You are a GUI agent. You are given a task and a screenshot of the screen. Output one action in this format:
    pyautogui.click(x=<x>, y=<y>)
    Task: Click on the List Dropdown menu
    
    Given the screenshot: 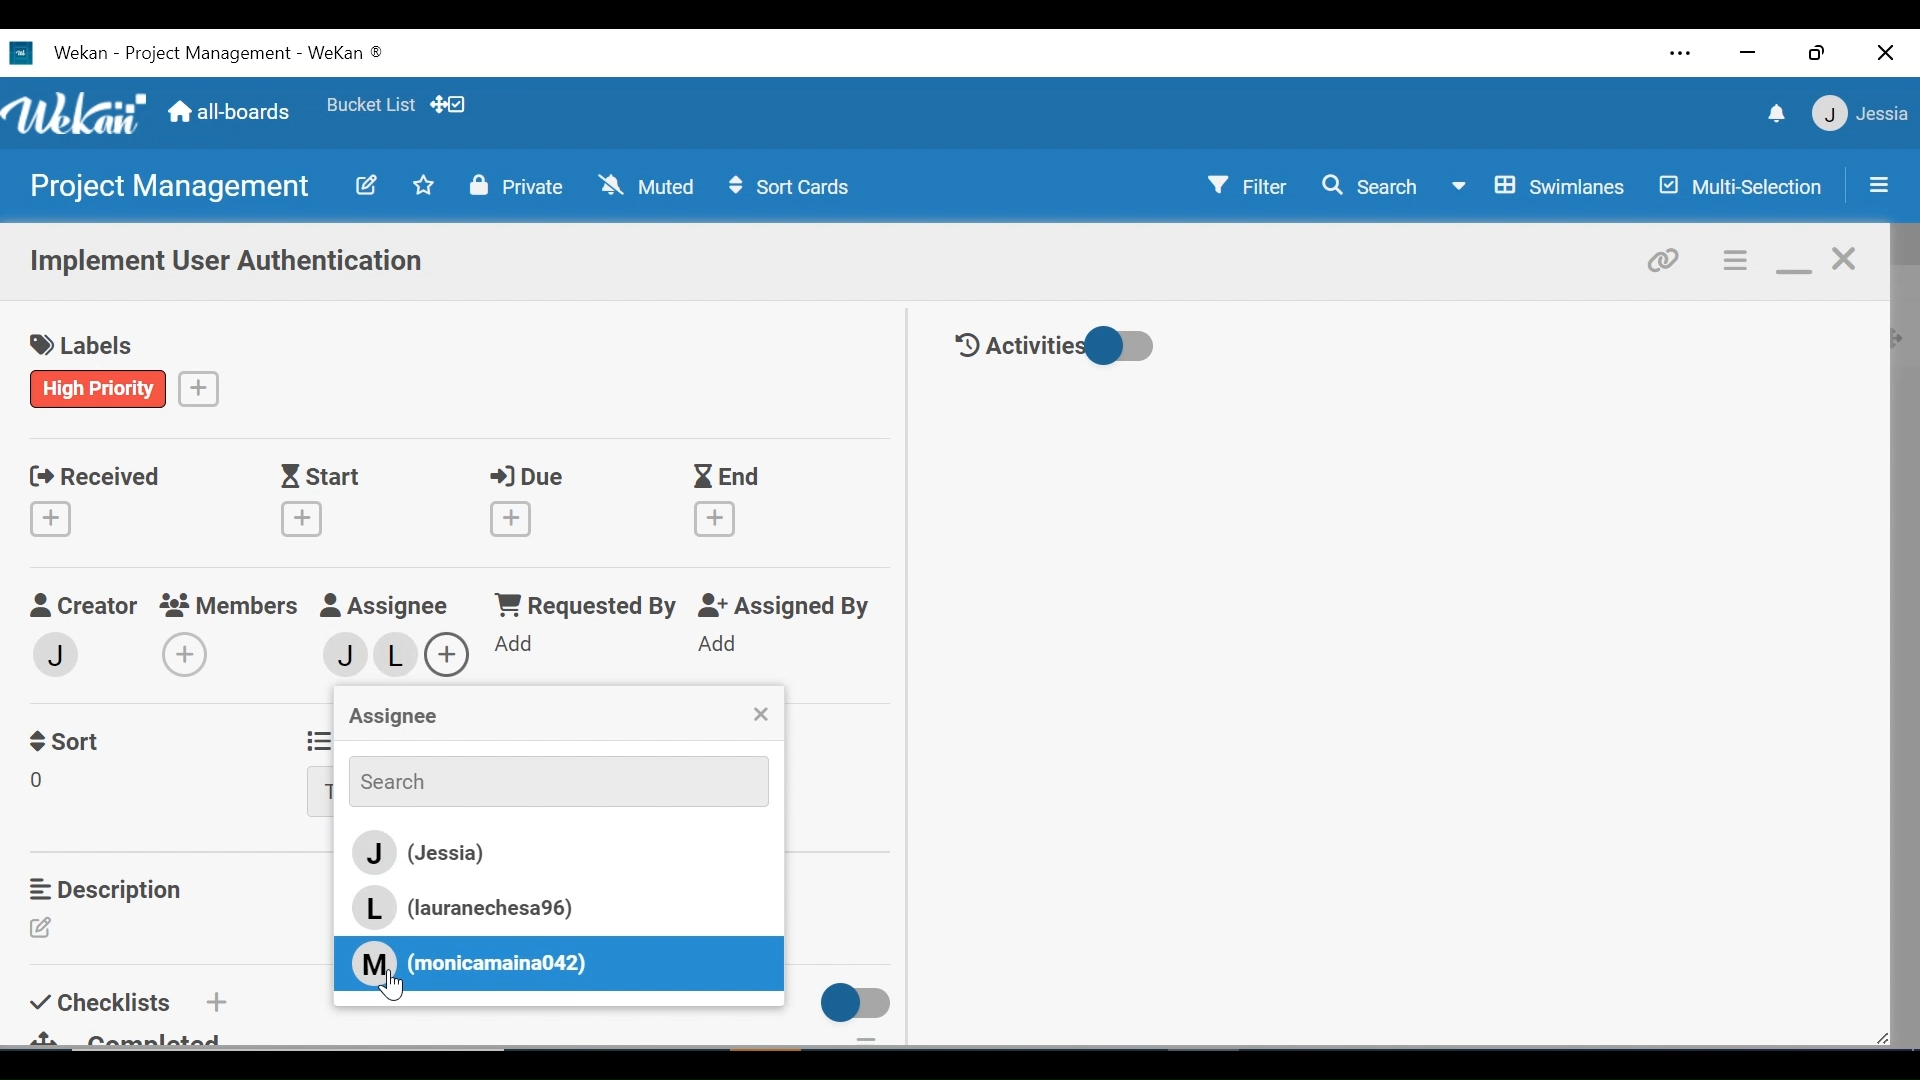 What is the action you would take?
    pyautogui.click(x=320, y=793)
    